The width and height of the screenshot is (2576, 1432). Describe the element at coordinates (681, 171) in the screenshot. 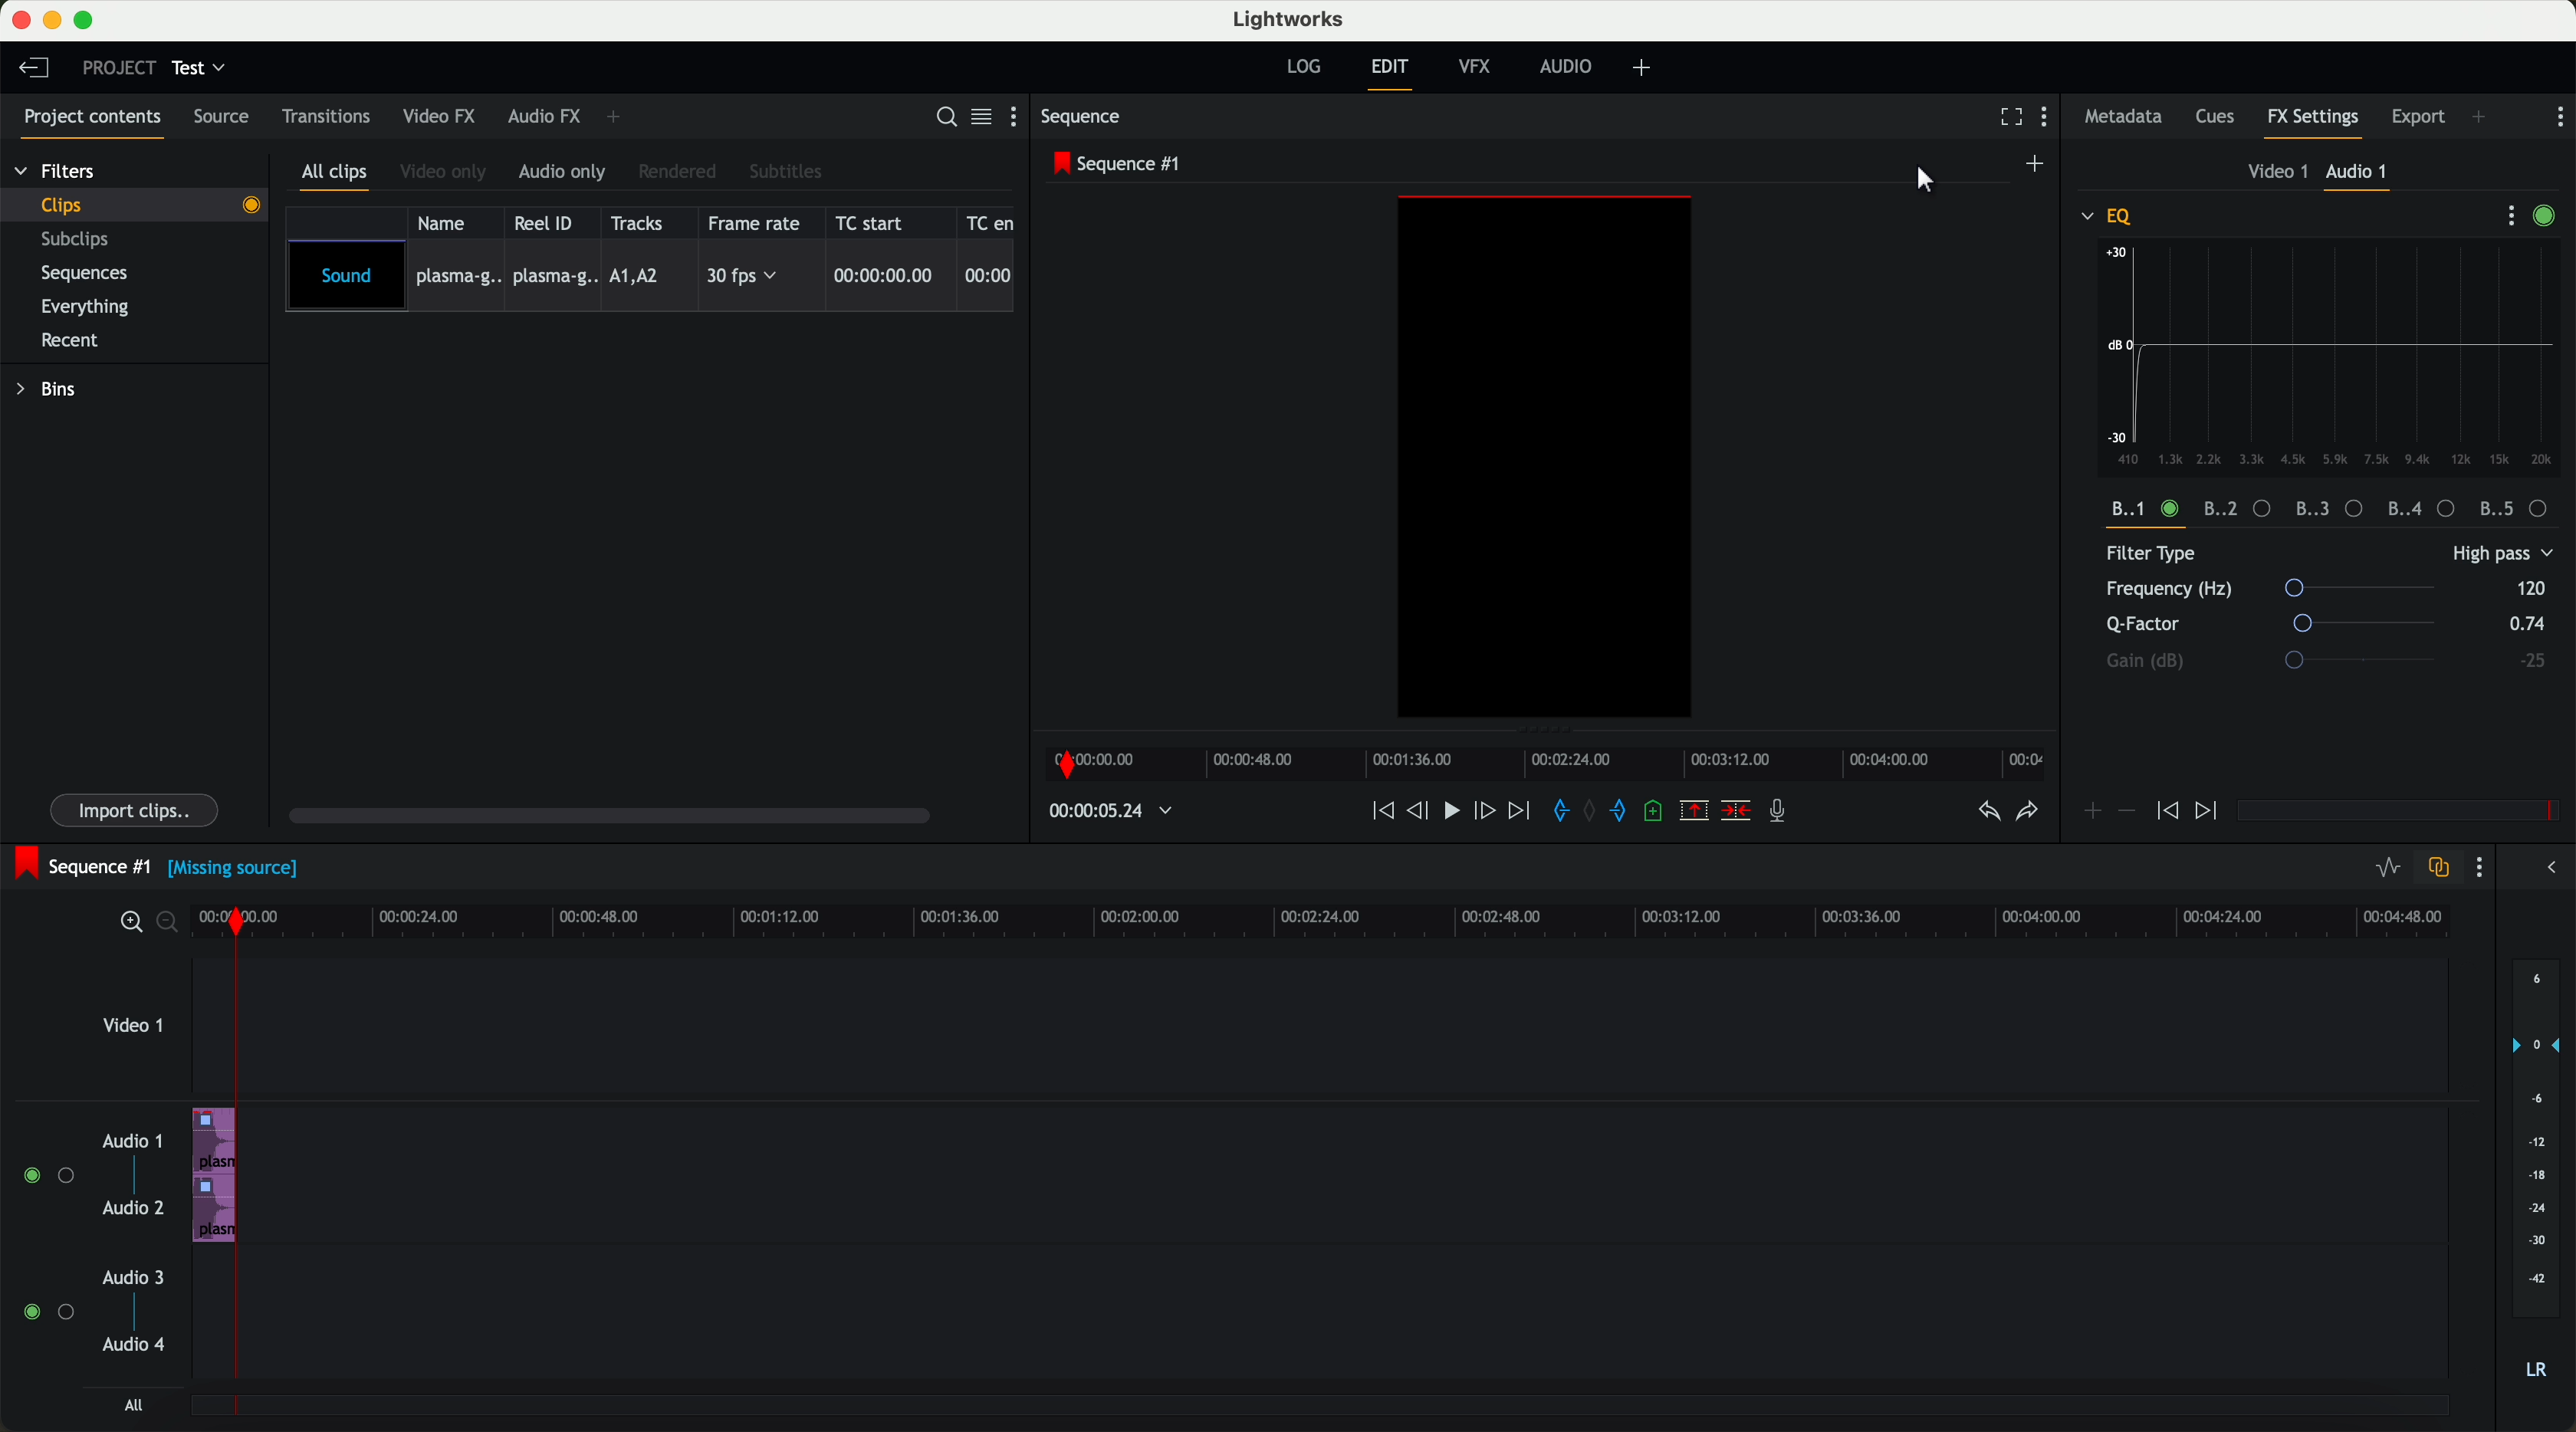

I see `rendered` at that location.